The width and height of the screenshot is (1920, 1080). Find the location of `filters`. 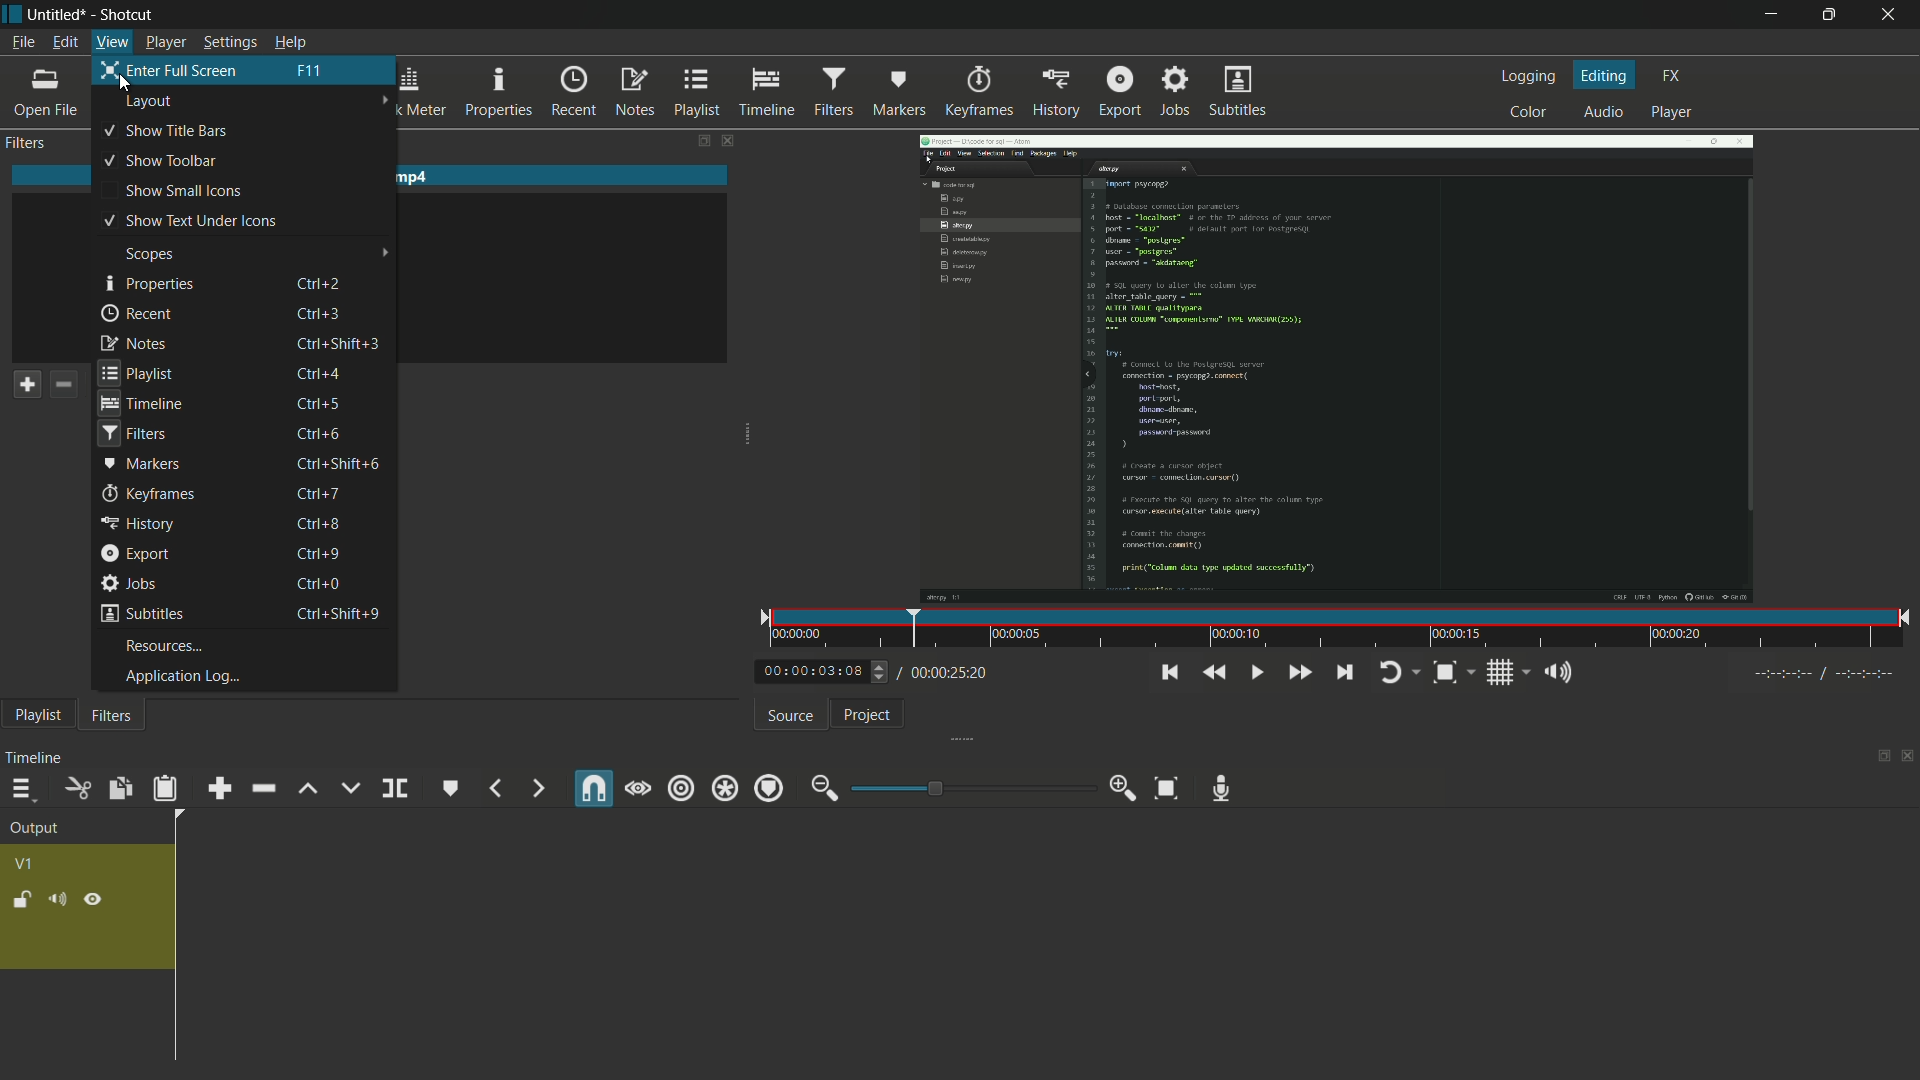

filters is located at coordinates (131, 434).